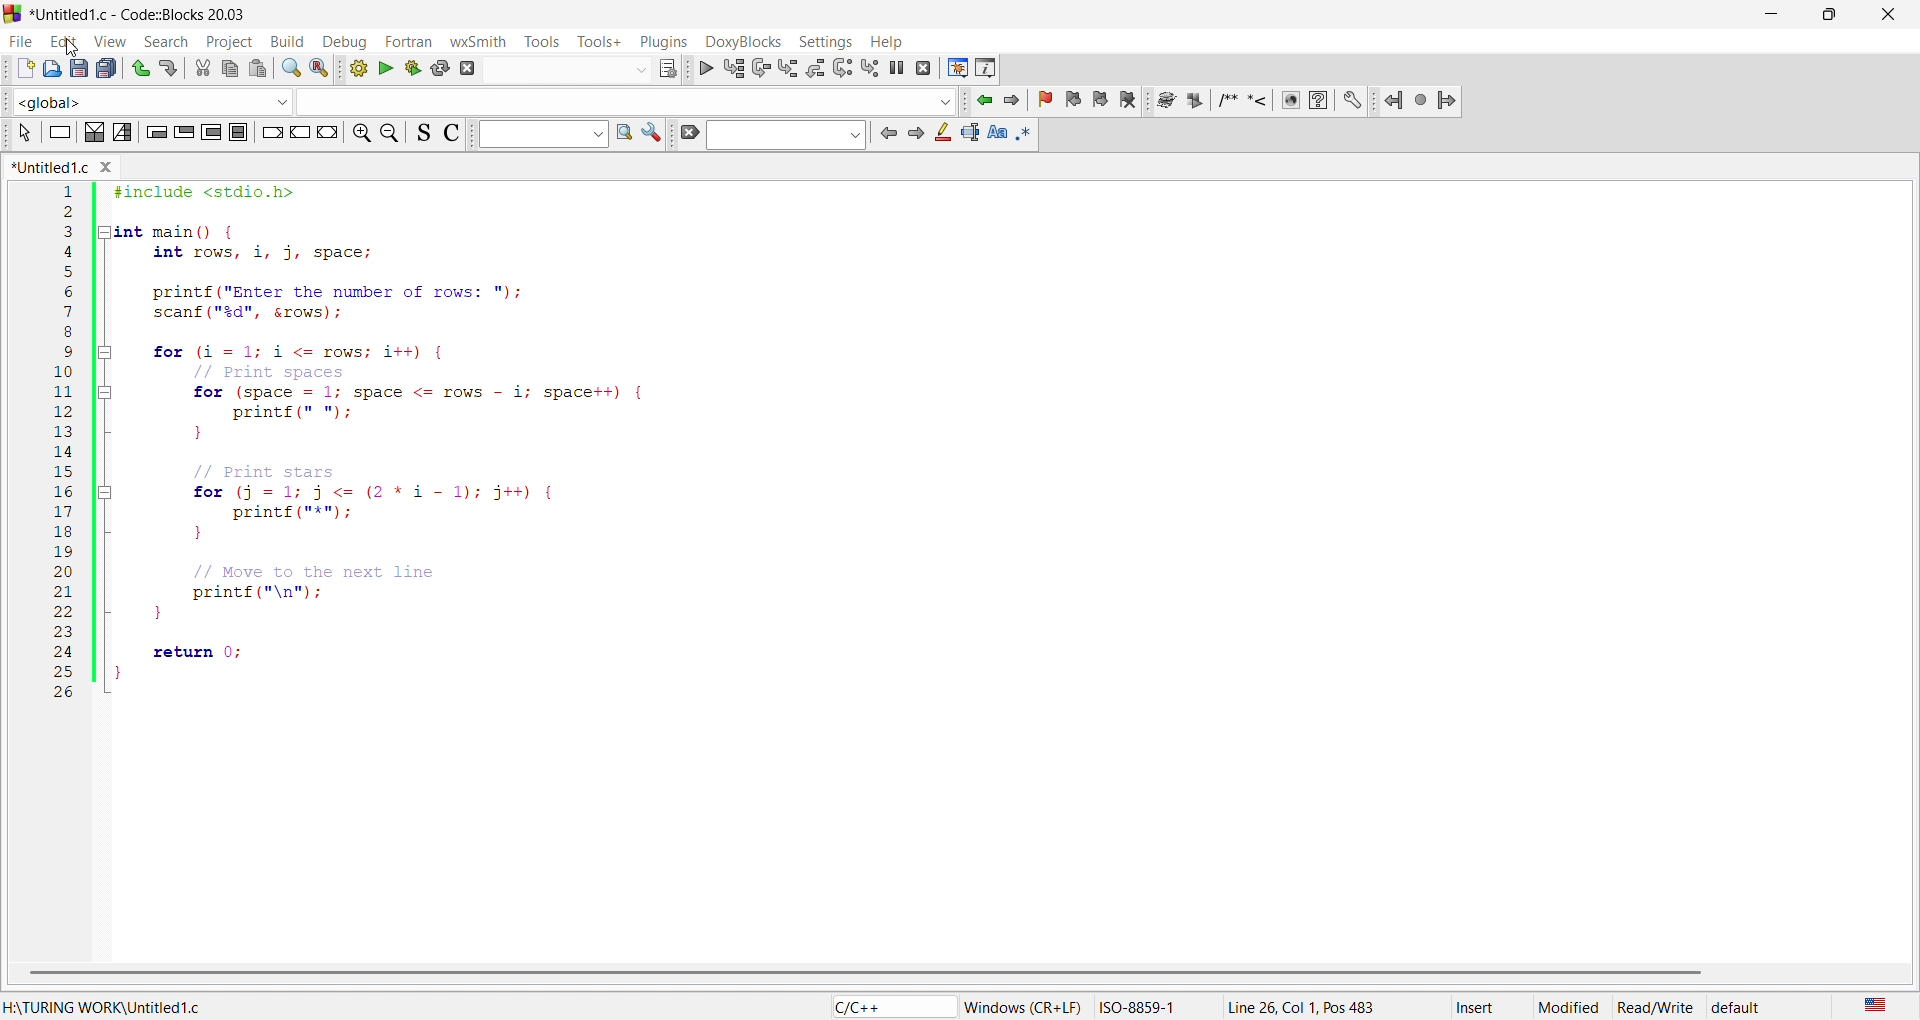 This screenshot has height=1020, width=1920. I want to click on close, so click(1891, 12).